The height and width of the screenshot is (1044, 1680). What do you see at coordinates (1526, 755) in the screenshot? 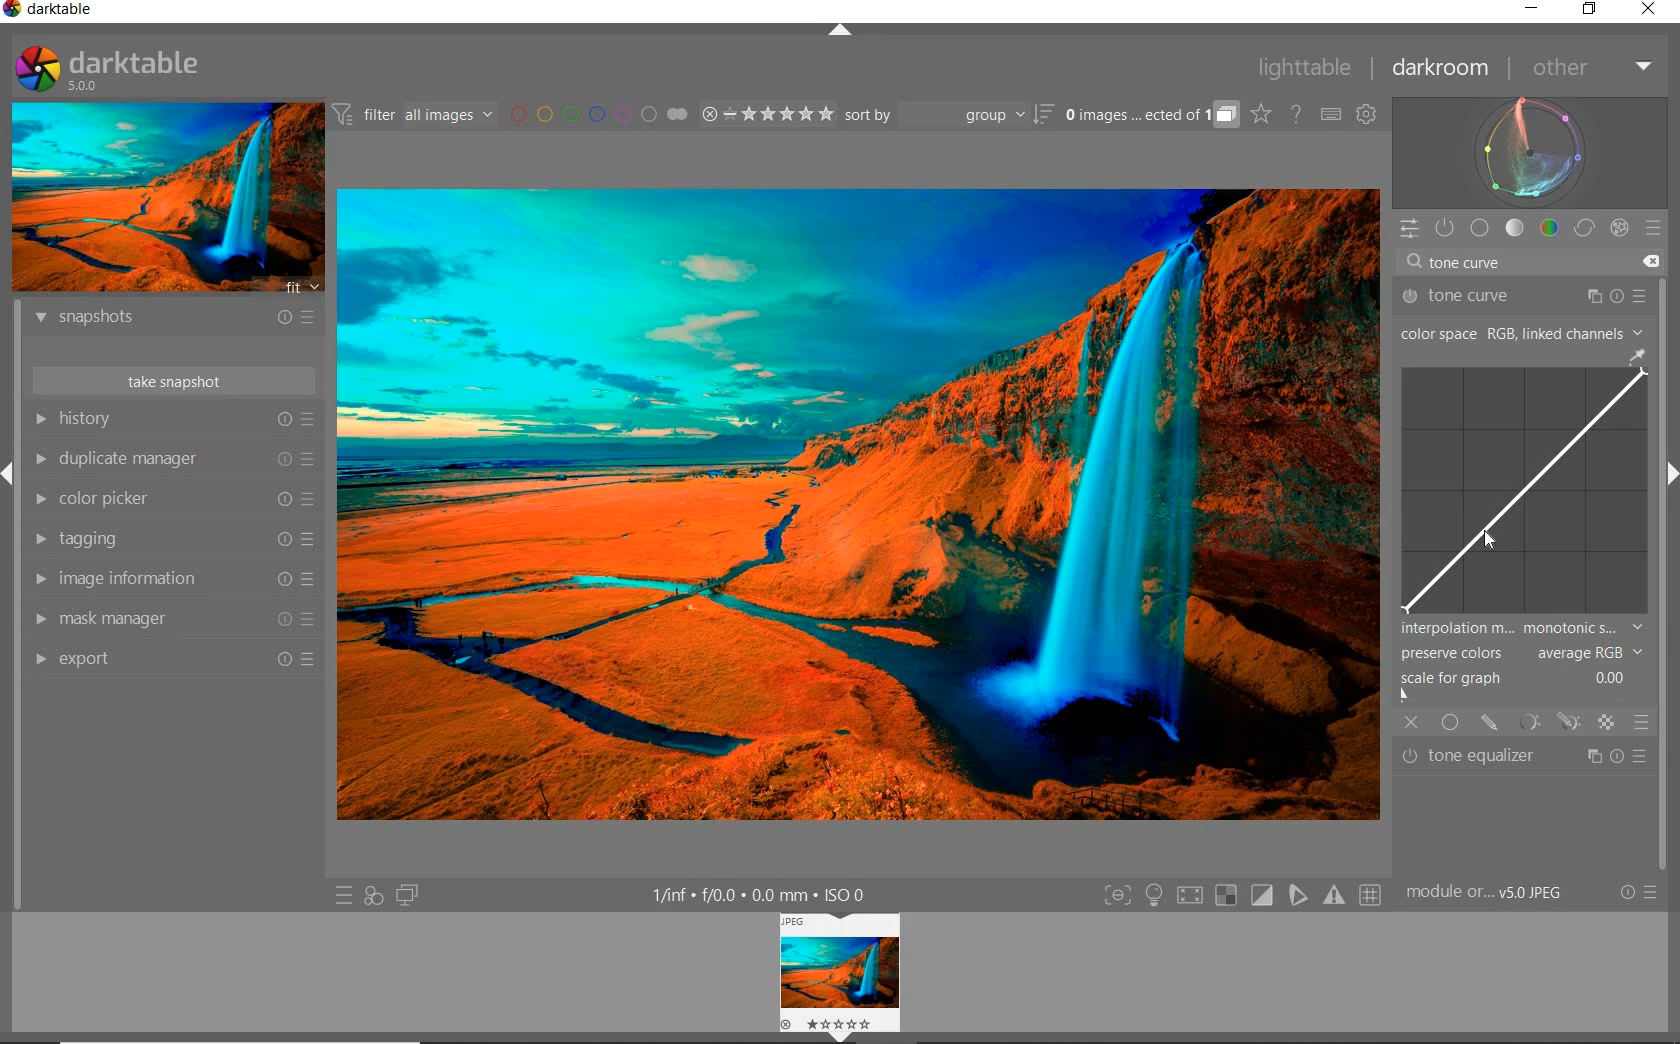
I see `tone equalizer` at bounding box center [1526, 755].